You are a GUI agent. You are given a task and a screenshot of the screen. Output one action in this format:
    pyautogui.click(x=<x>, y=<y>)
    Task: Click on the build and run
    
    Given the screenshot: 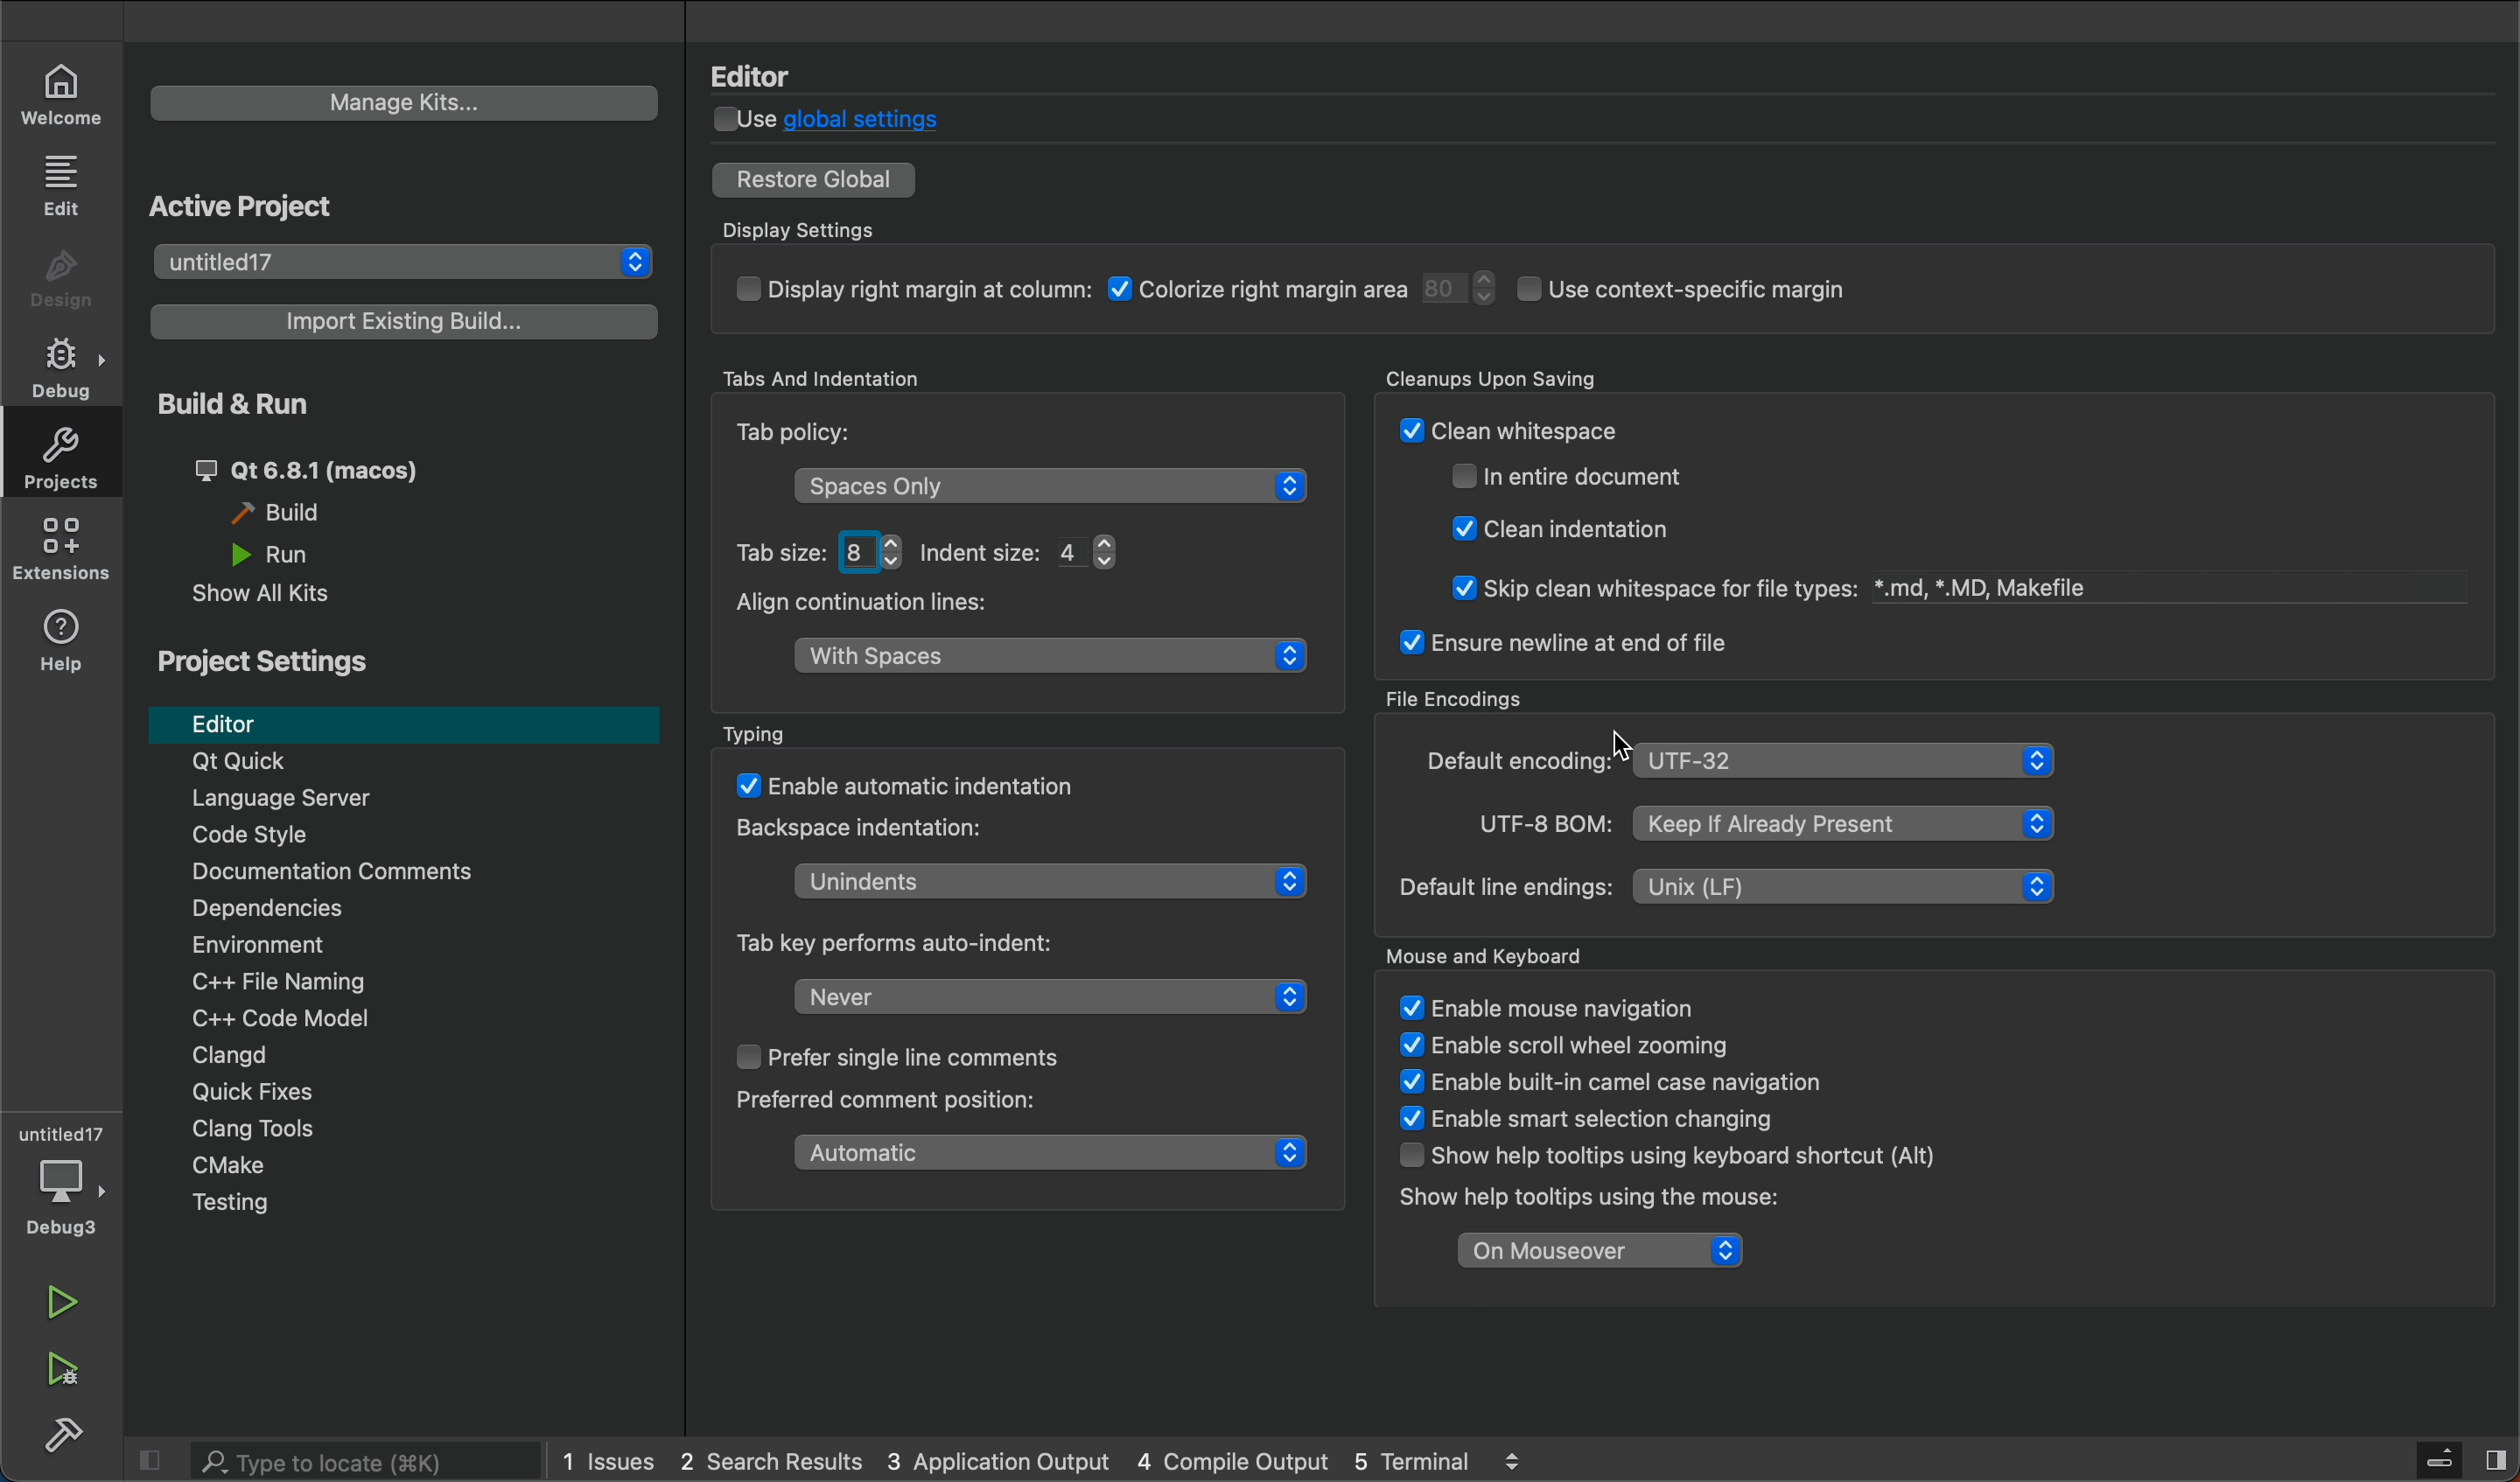 What is the action you would take?
    pyautogui.click(x=405, y=470)
    